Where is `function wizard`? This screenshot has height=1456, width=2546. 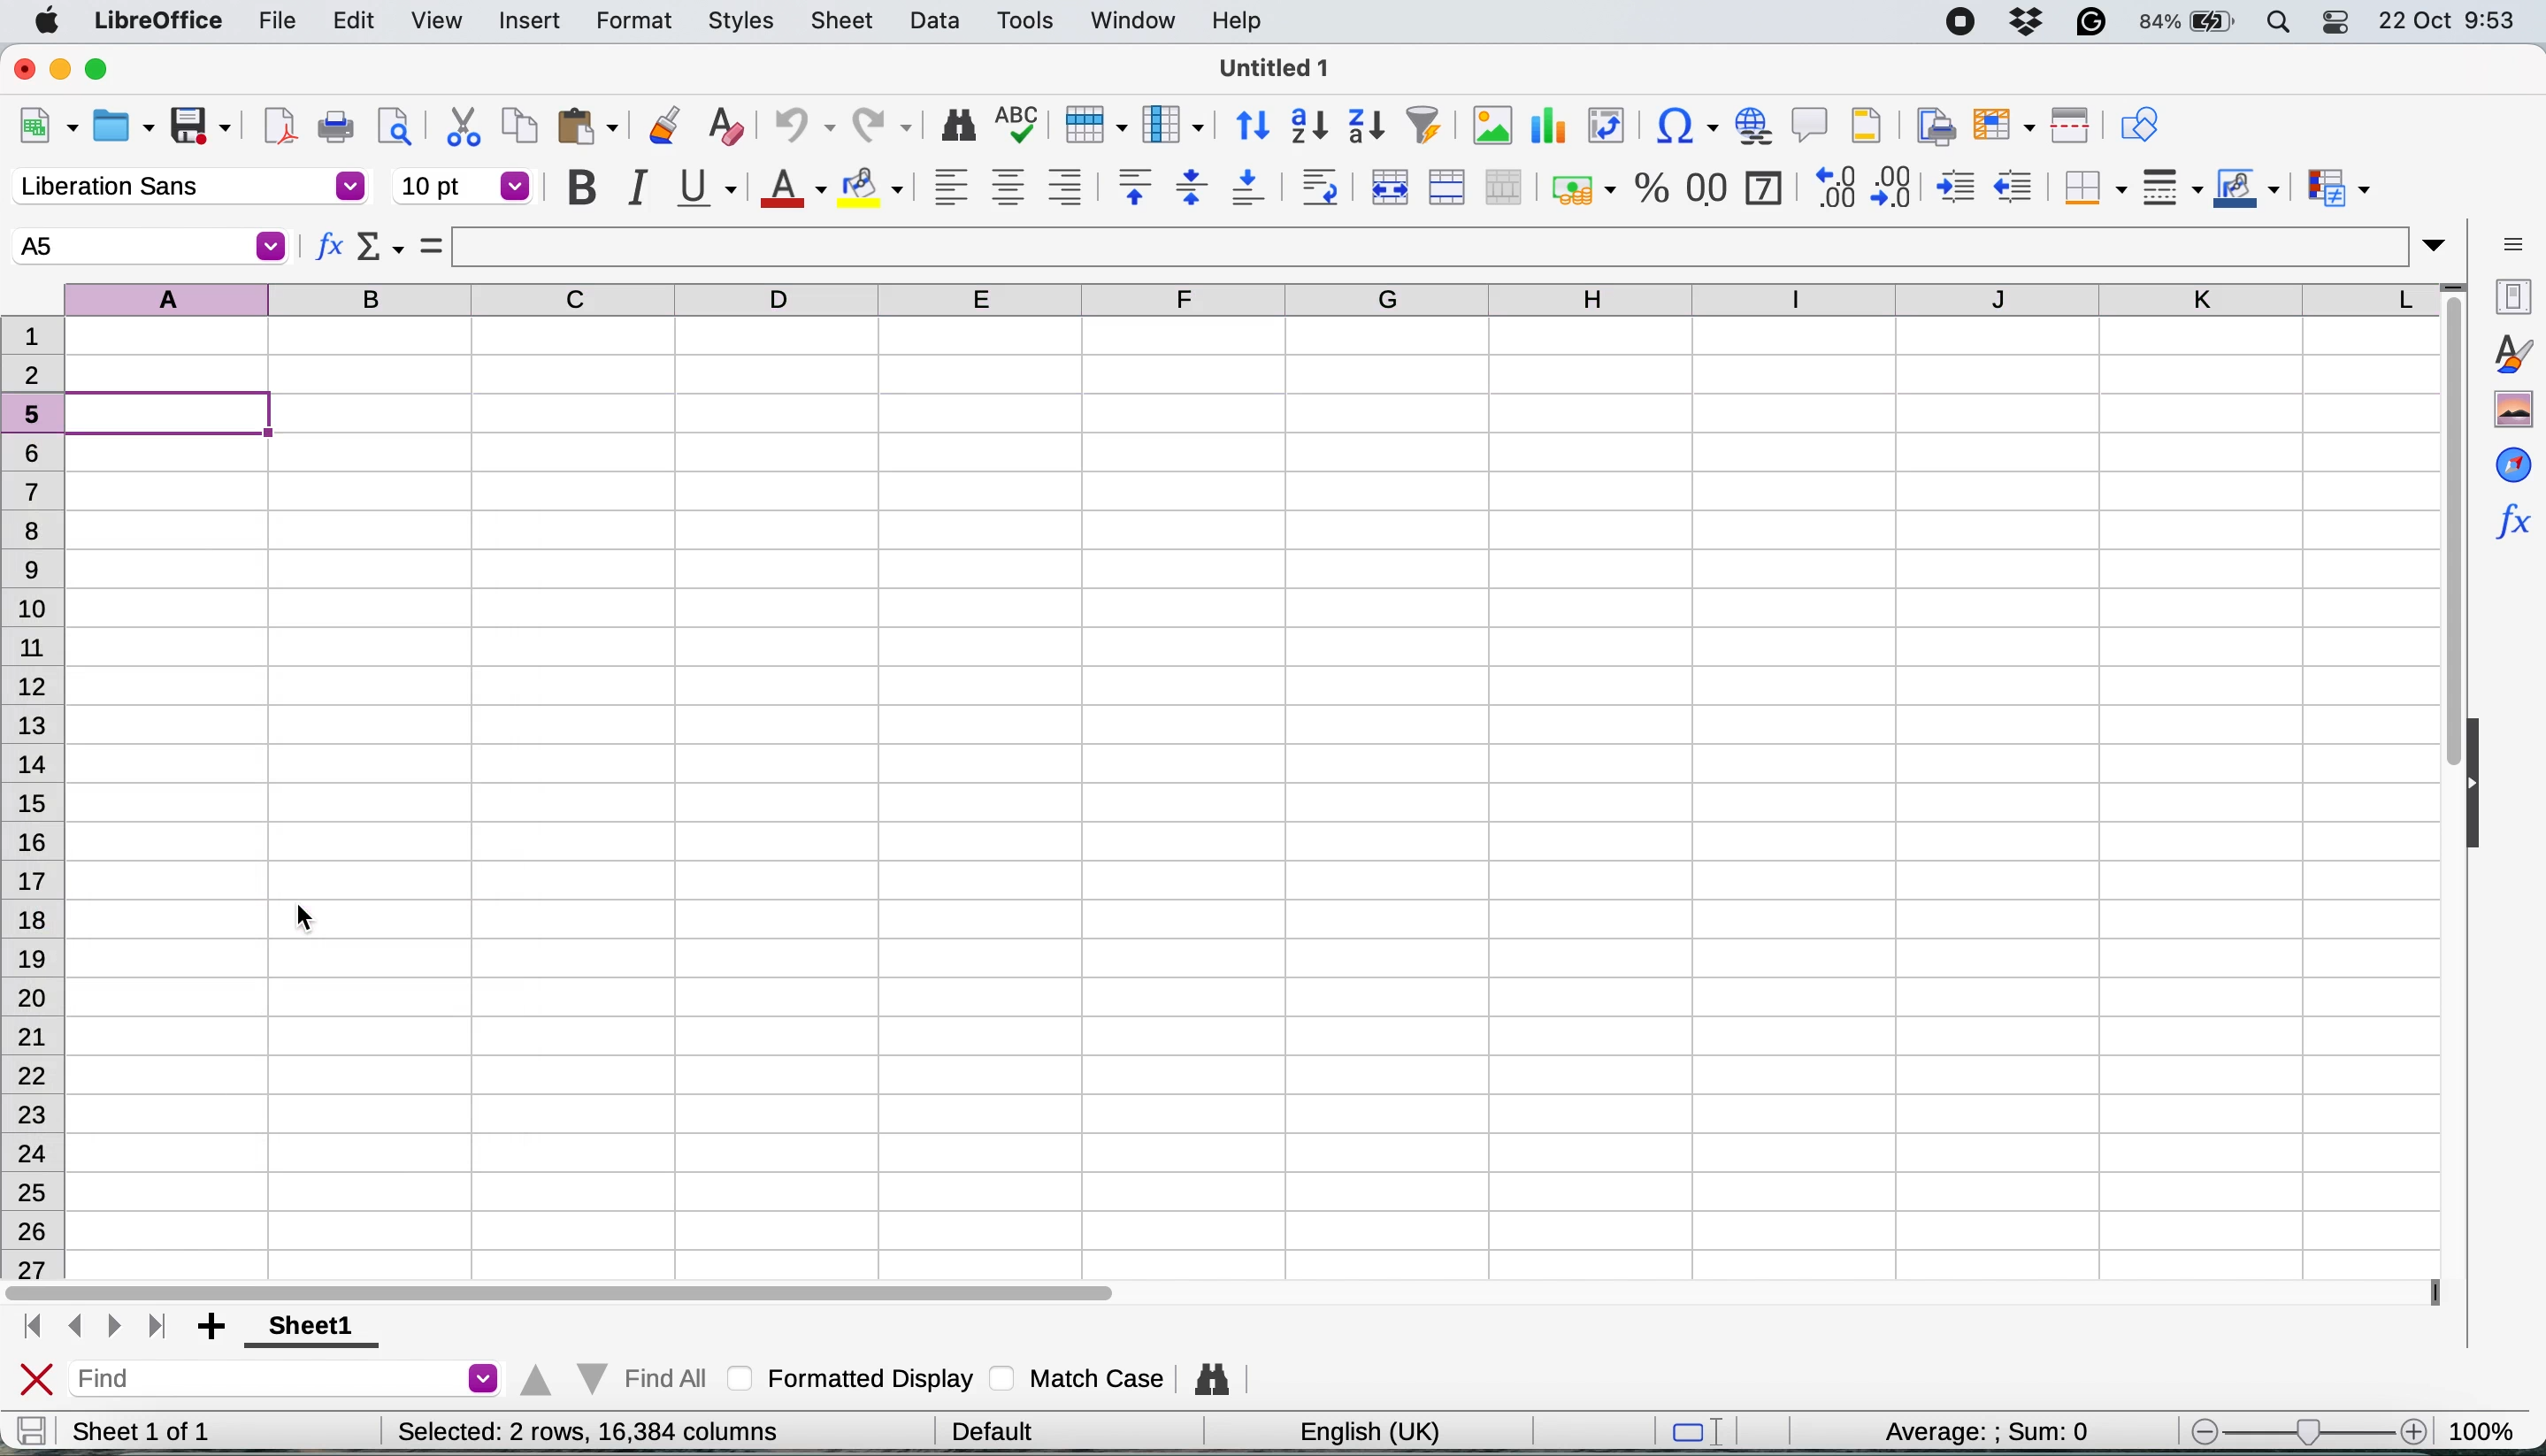 function wizard is located at coordinates (2511, 518).